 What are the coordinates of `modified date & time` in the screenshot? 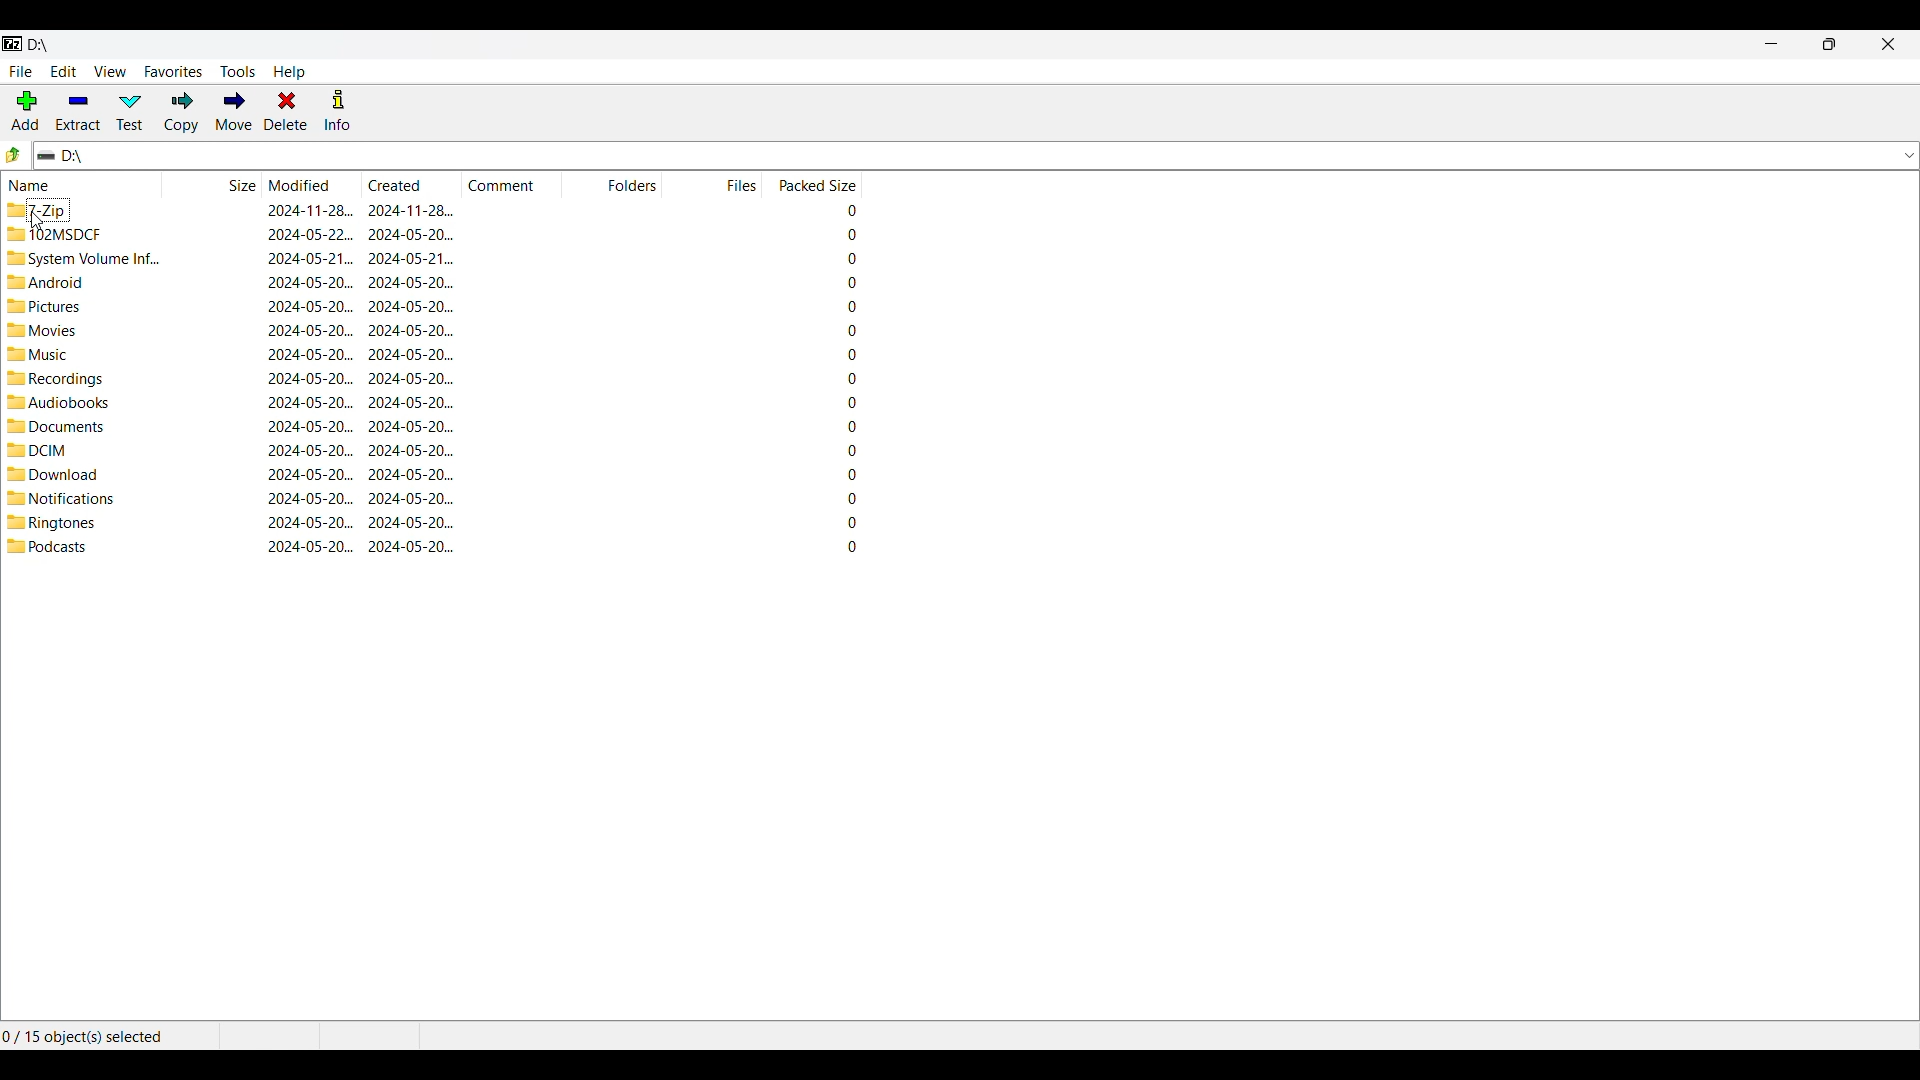 It's located at (310, 377).